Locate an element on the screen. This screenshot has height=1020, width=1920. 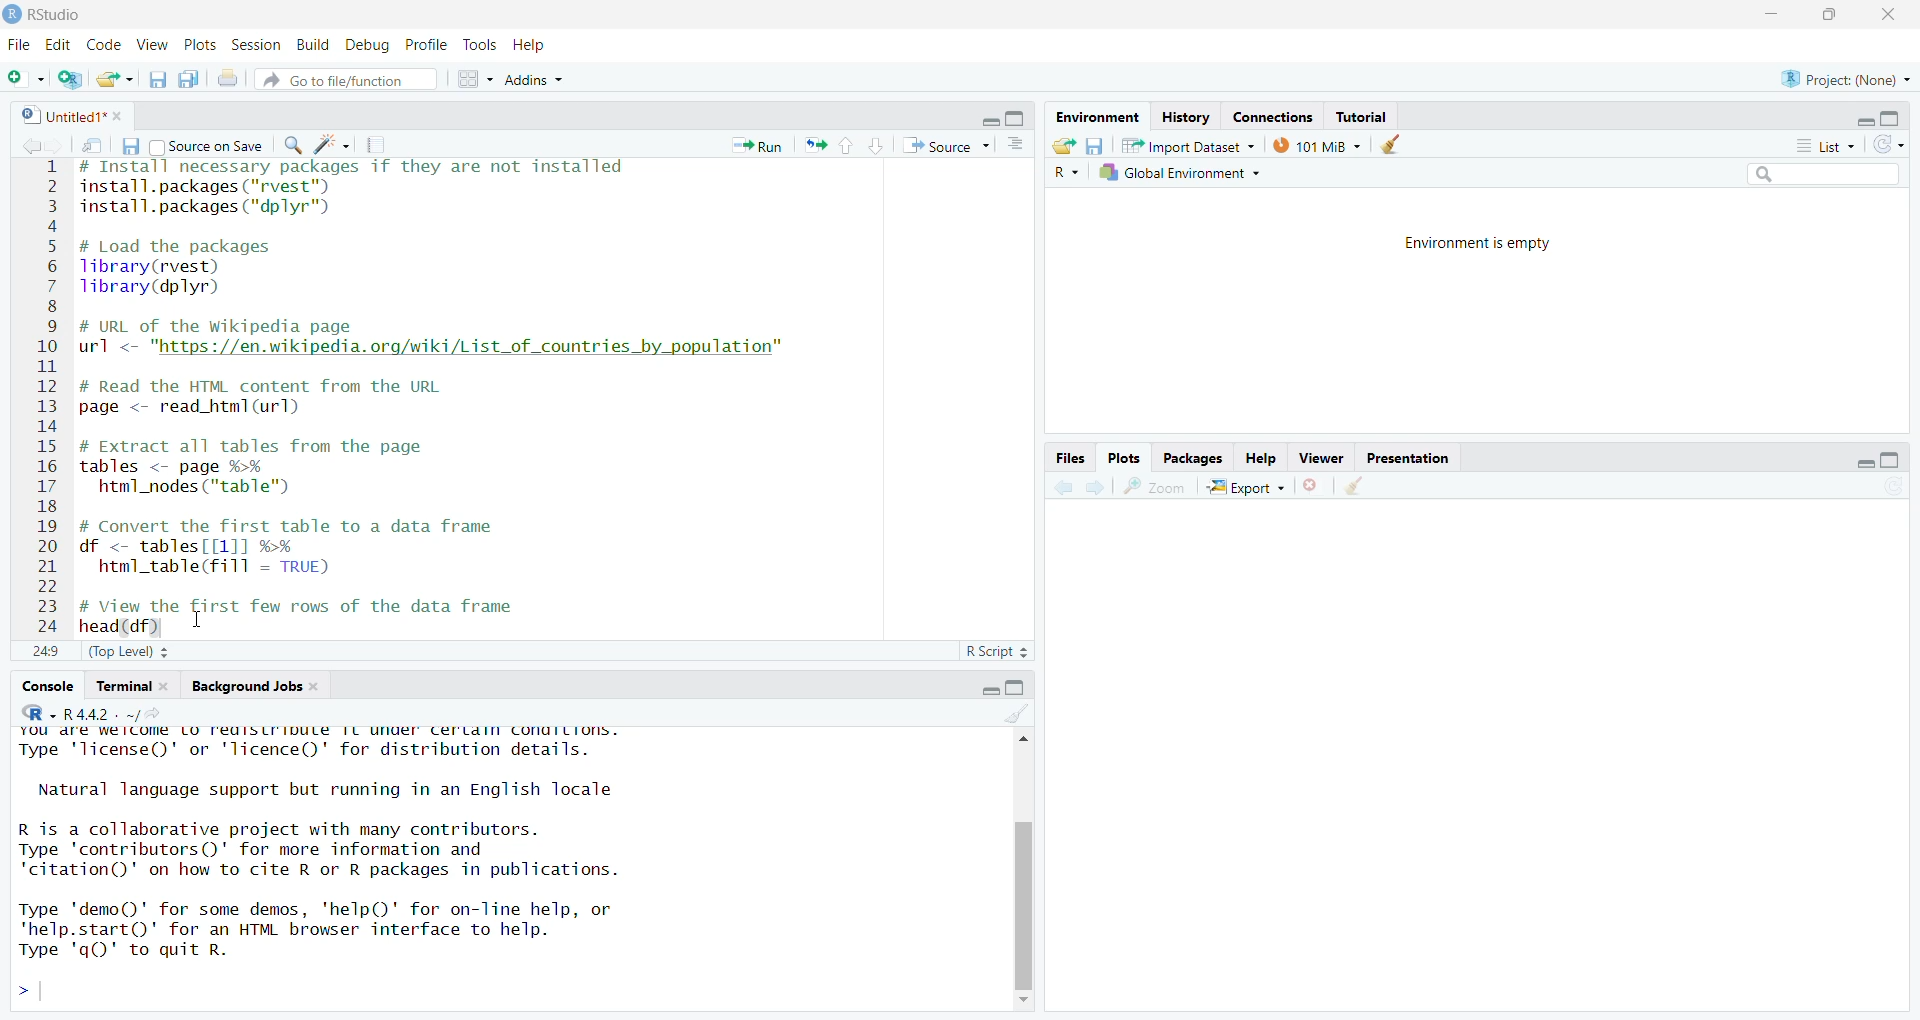
Source is located at coordinates (946, 145).